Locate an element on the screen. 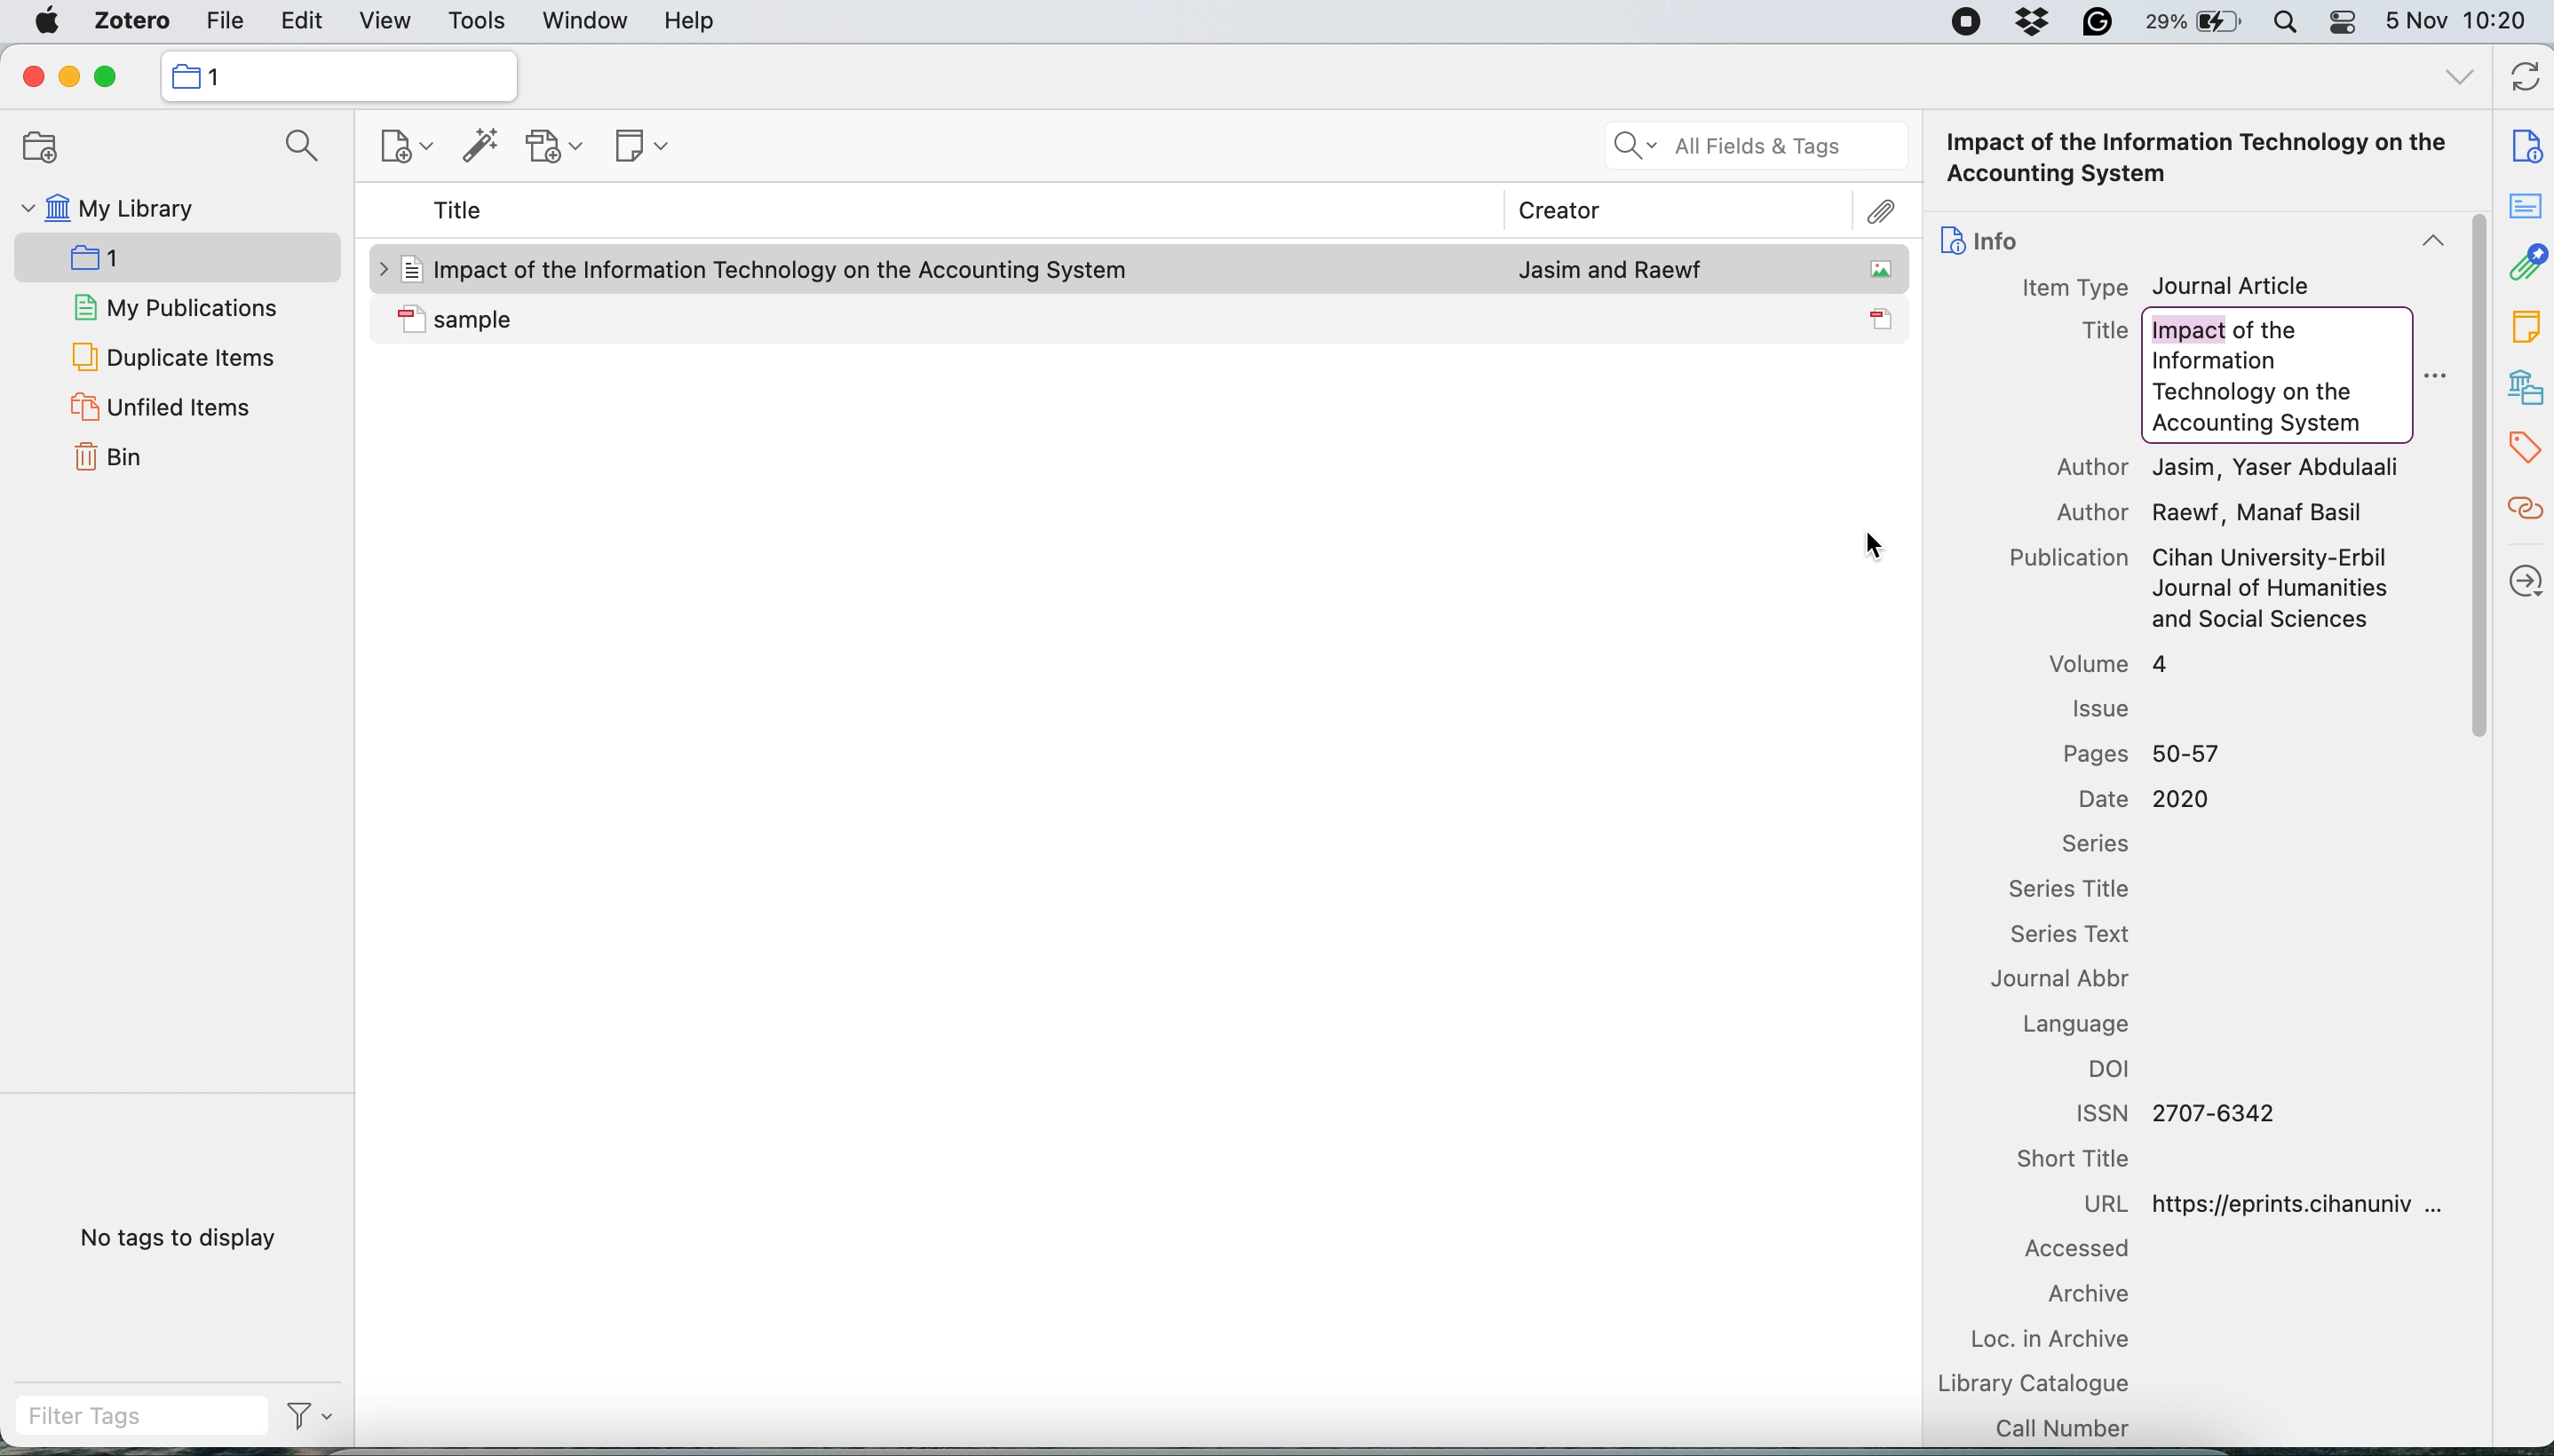  Item Type Journal Article is located at coordinates (2163, 286).